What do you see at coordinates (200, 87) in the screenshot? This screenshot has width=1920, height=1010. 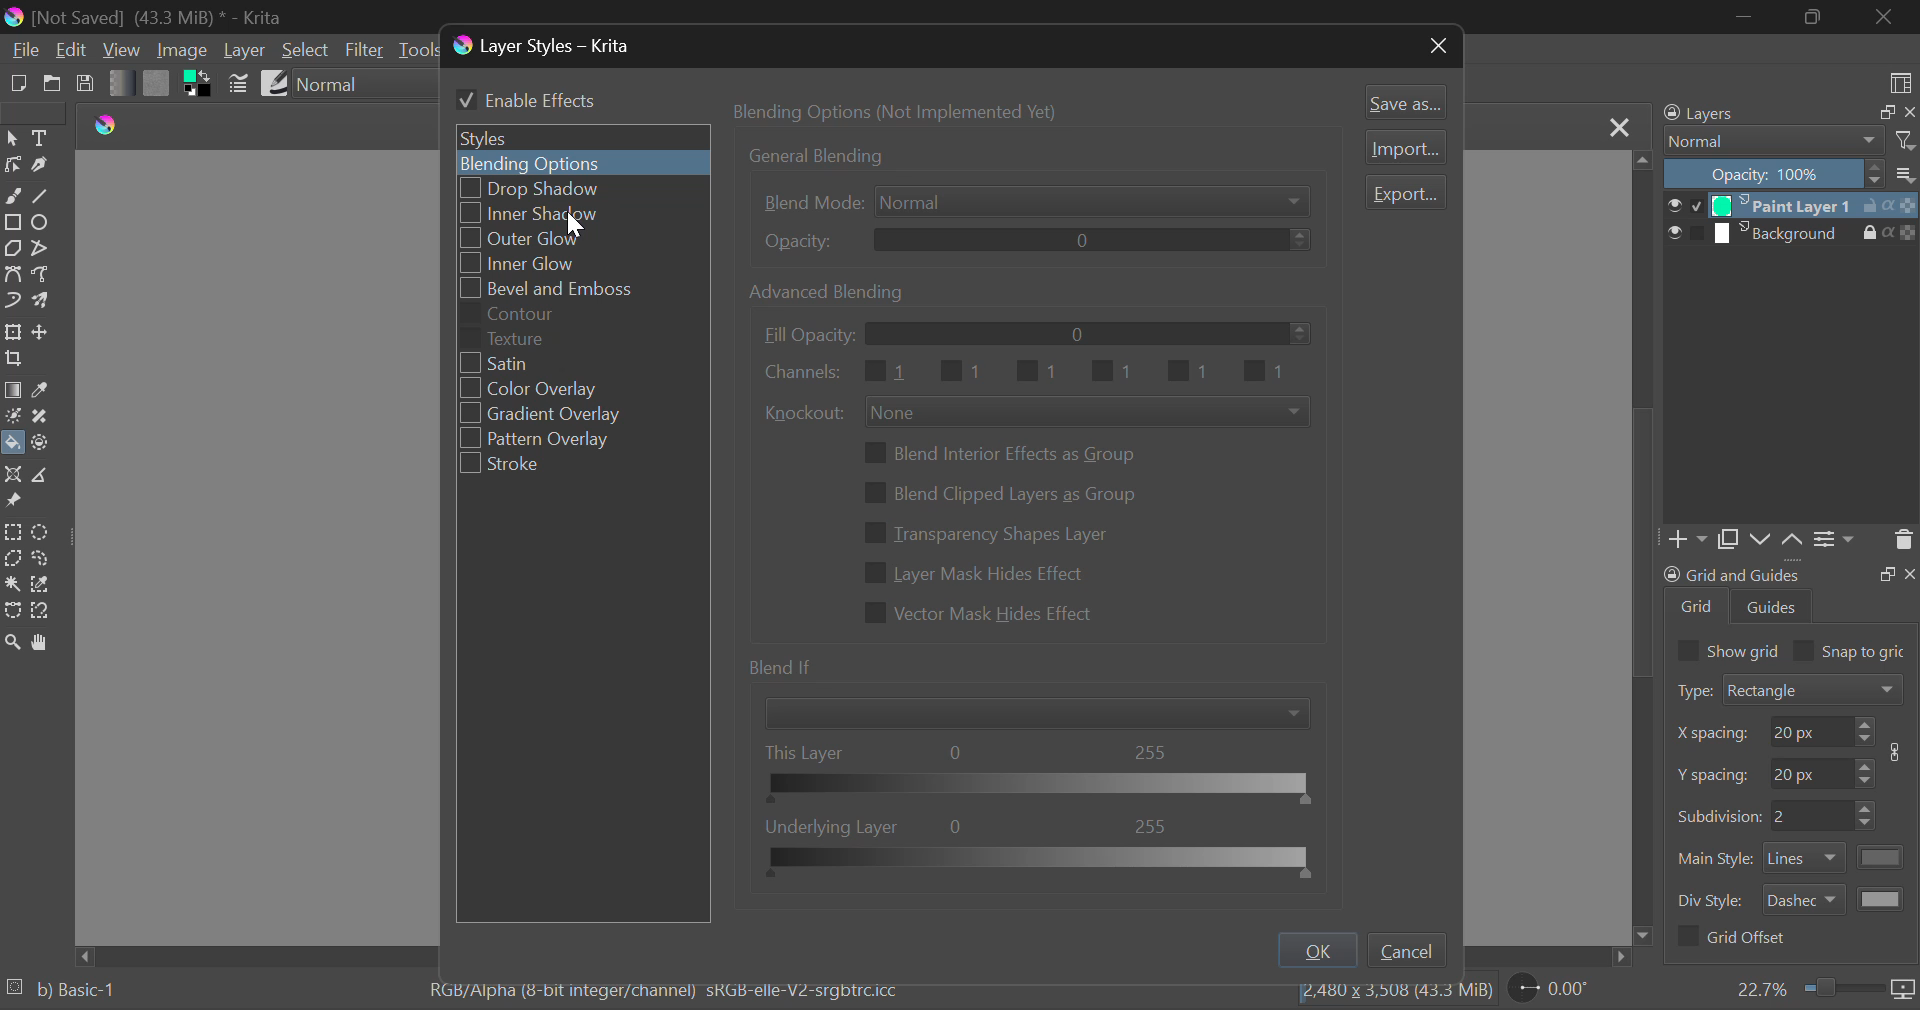 I see `Colors in Use` at bounding box center [200, 87].